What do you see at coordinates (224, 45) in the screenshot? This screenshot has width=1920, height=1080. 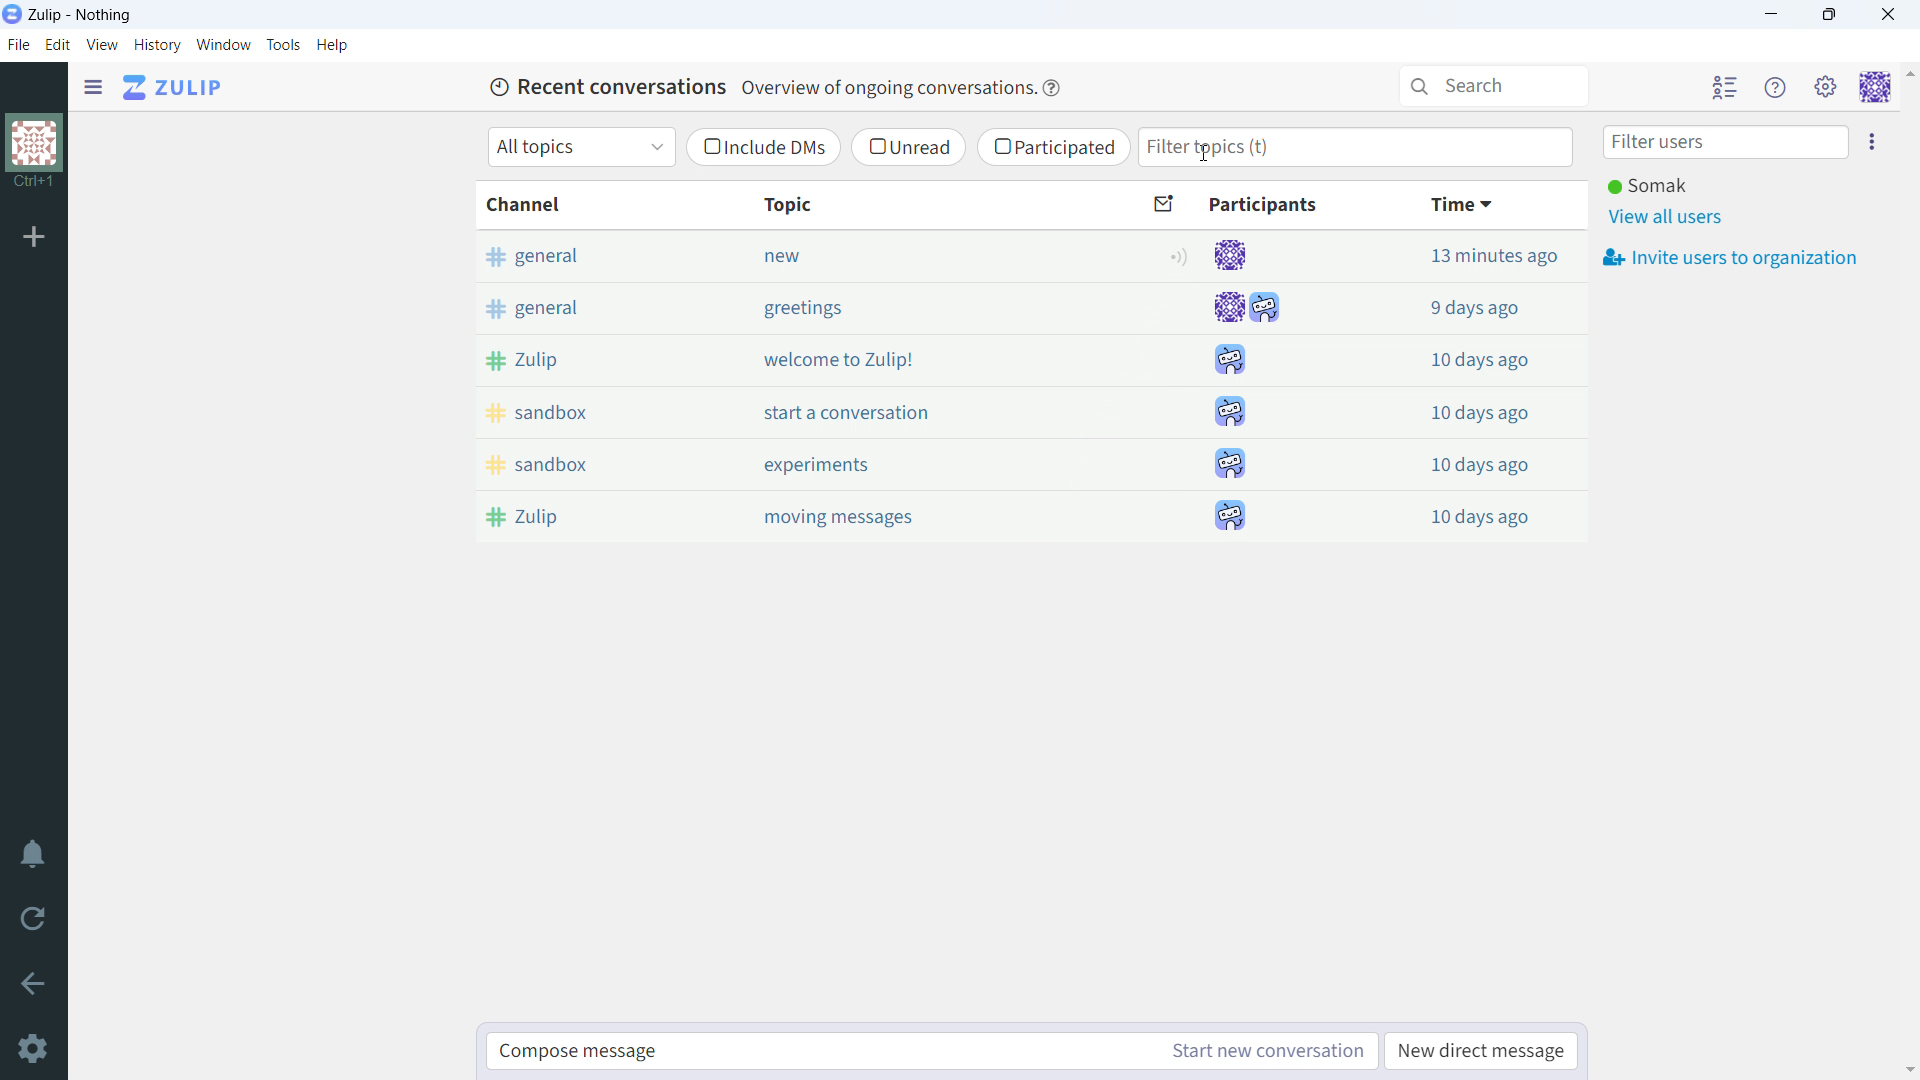 I see `window` at bounding box center [224, 45].